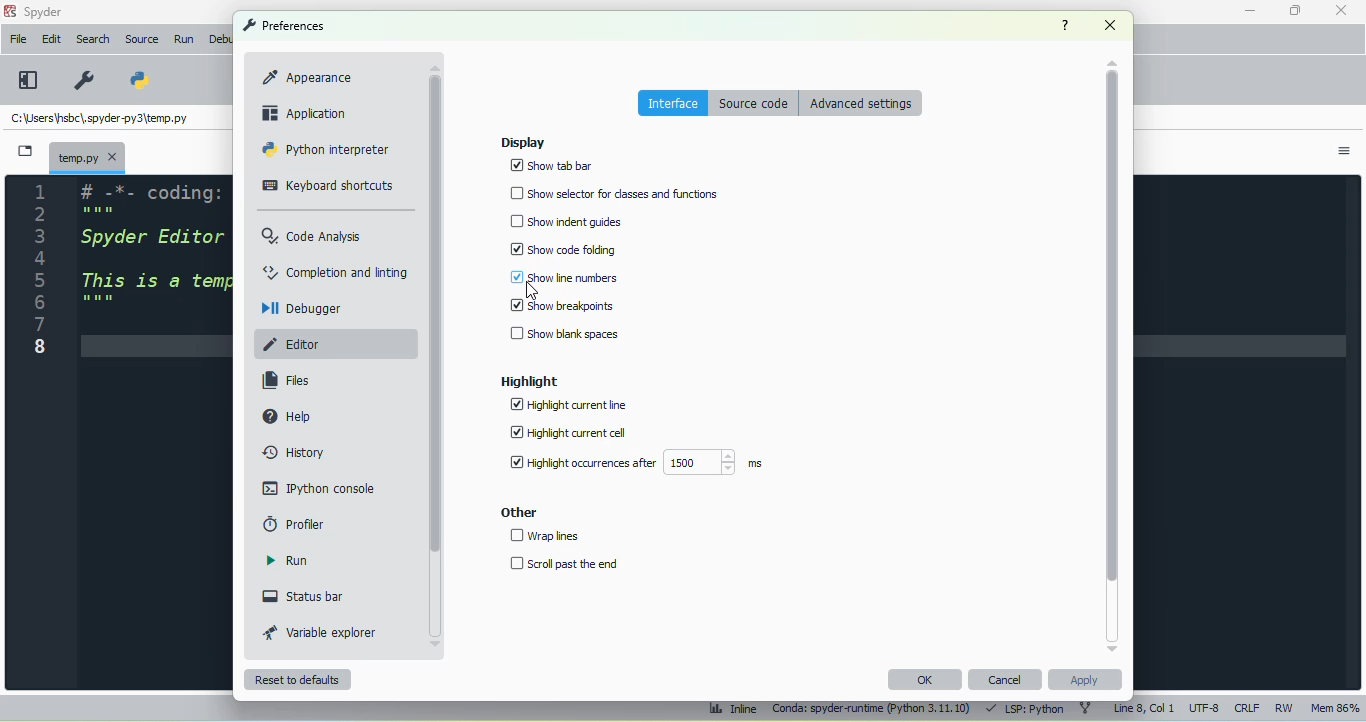 This screenshot has width=1366, height=722. I want to click on show code folding, so click(563, 248).